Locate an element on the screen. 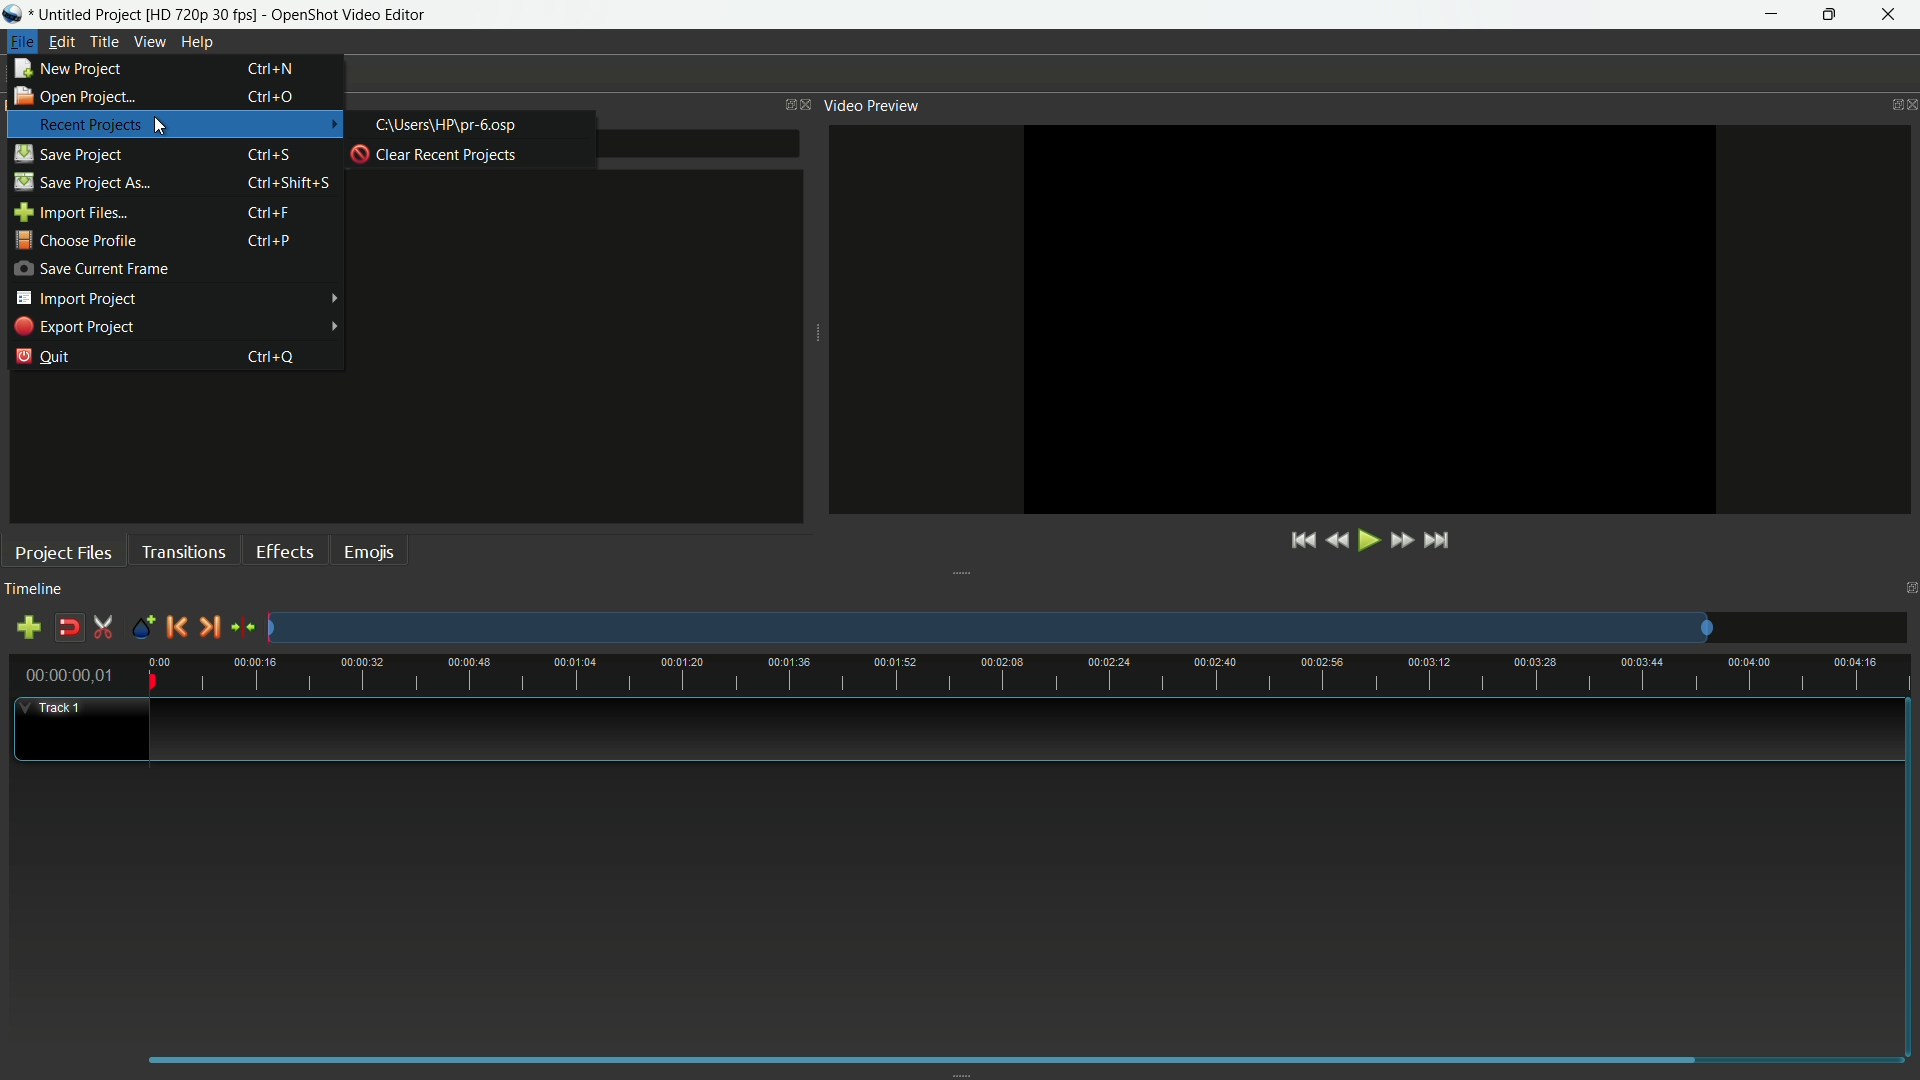 This screenshot has height=1080, width=1920. project name is located at coordinates (87, 15).